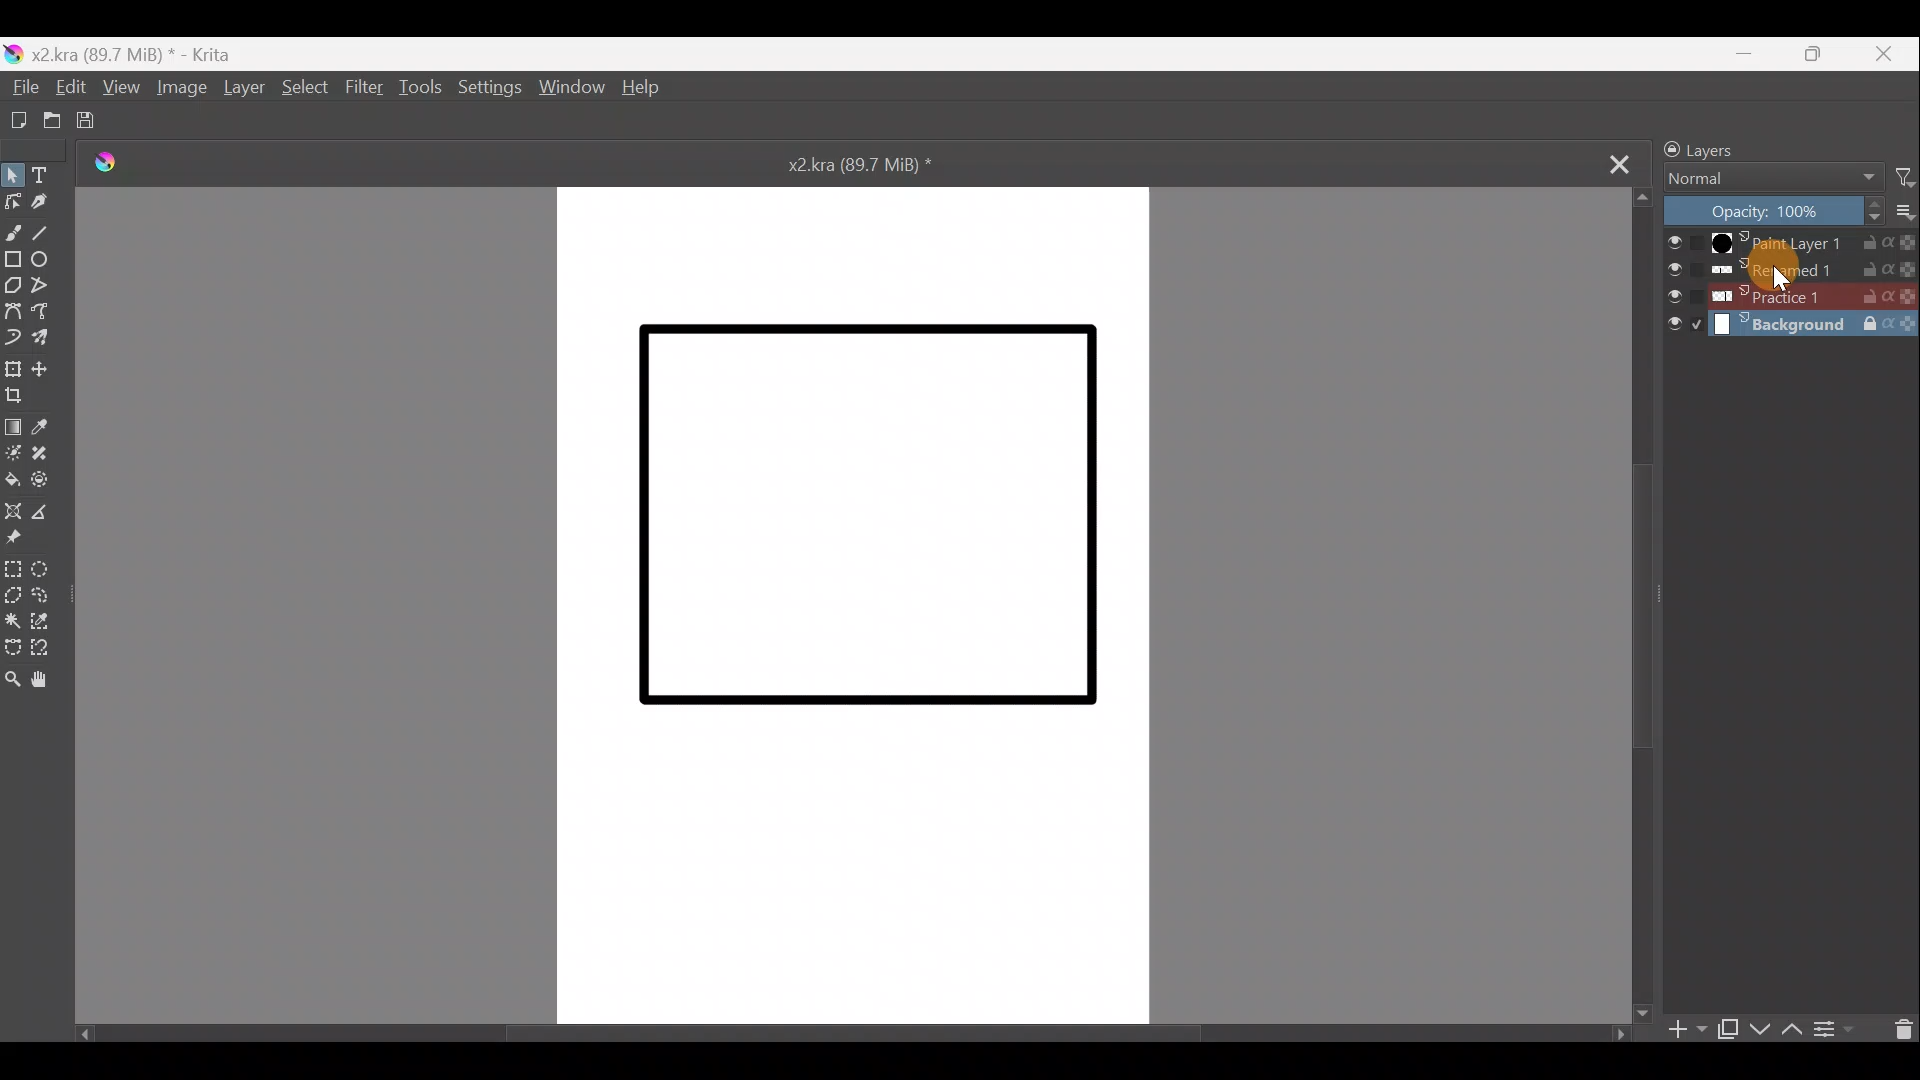  Describe the element at coordinates (47, 342) in the screenshot. I see `Multibrush tool` at that location.